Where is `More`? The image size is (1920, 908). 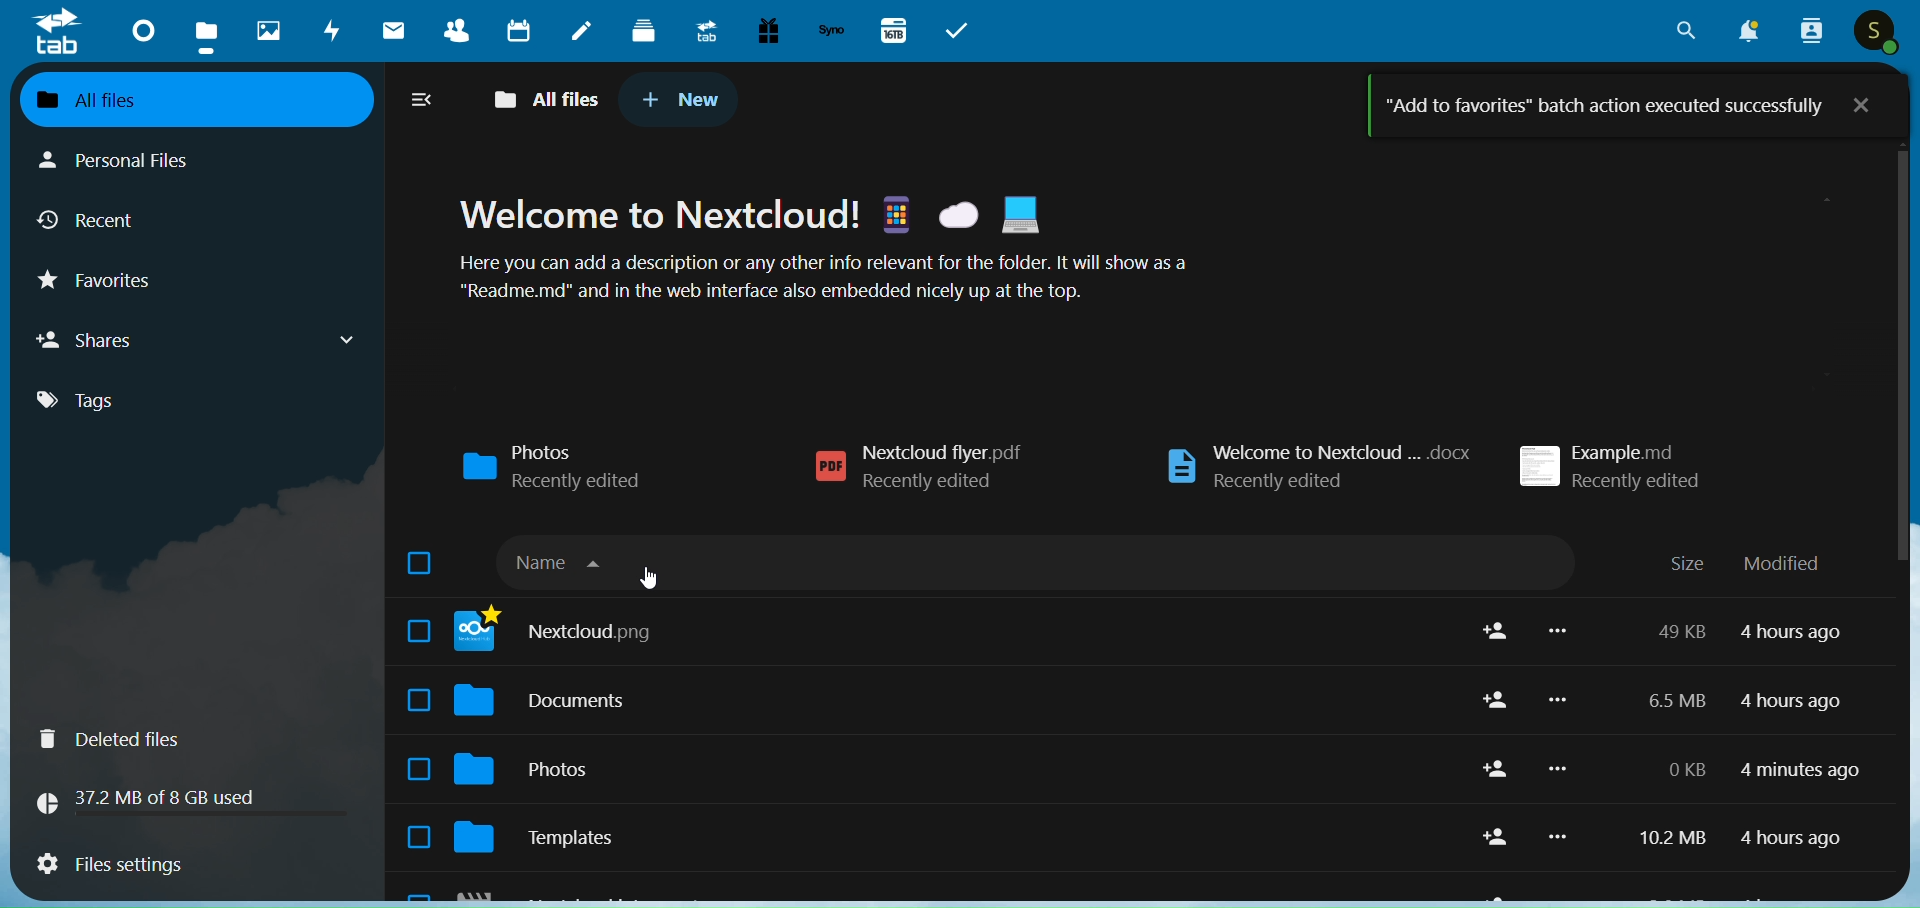 More is located at coordinates (1558, 699).